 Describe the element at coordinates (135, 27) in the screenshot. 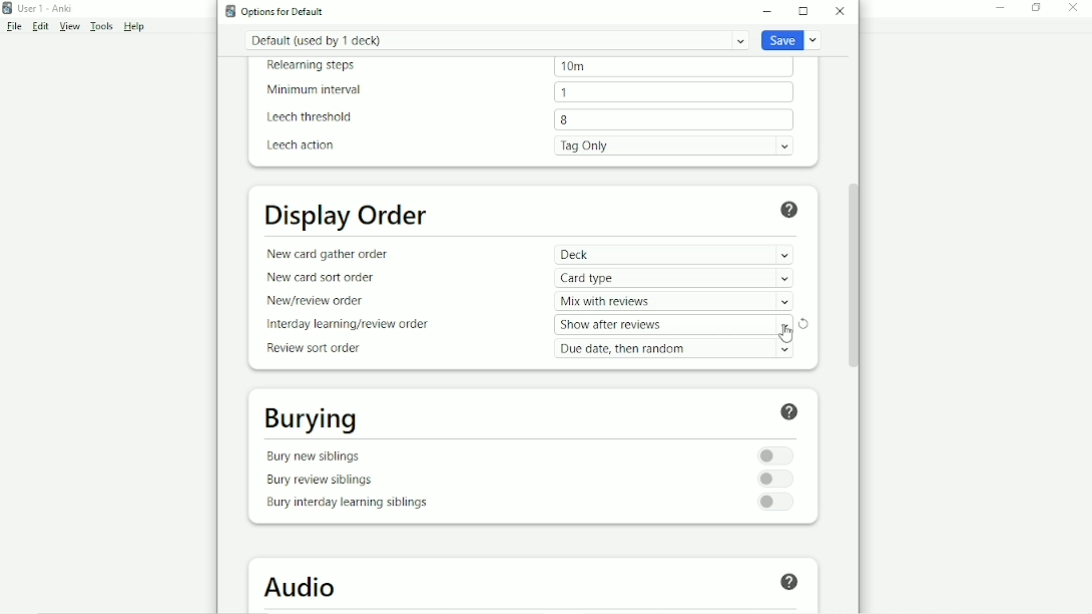

I see `Help` at that location.